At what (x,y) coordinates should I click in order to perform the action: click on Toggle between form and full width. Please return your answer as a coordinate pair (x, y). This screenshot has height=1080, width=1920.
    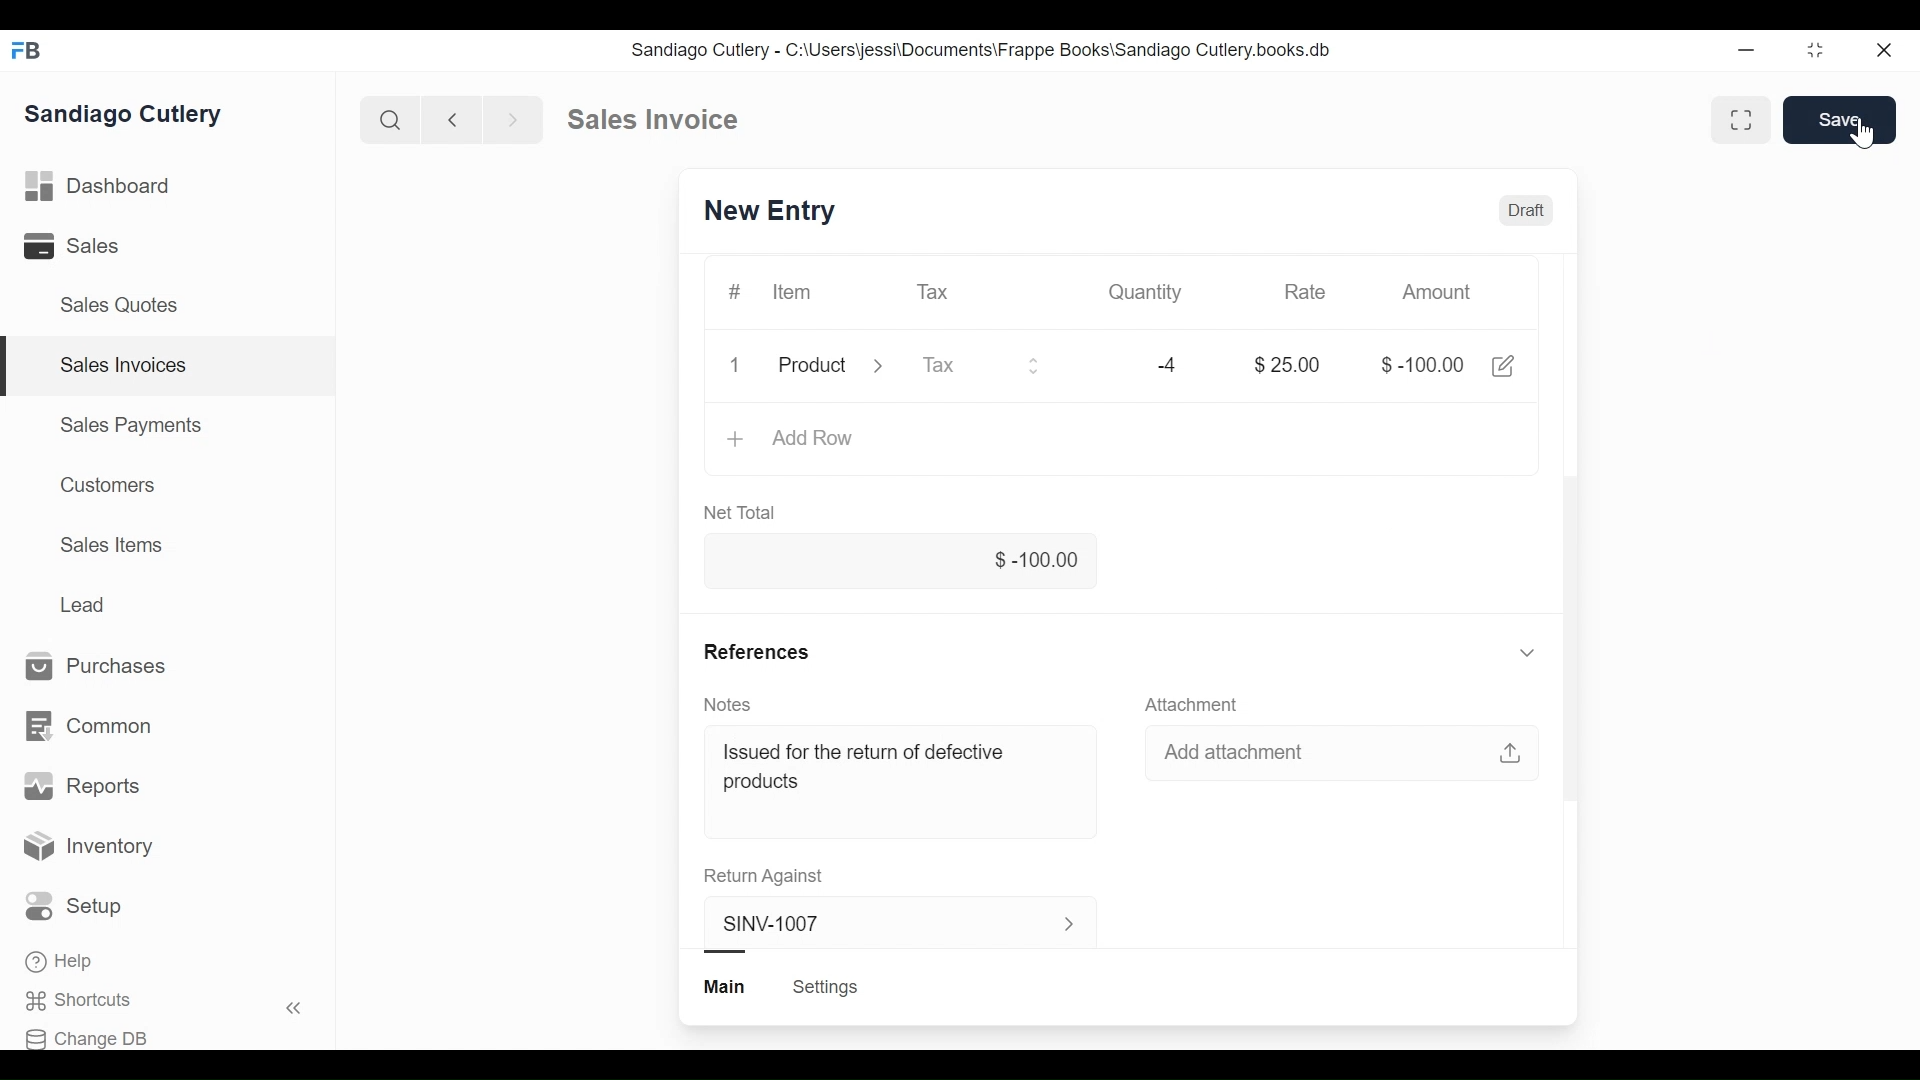
    Looking at the image, I should click on (1742, 120).